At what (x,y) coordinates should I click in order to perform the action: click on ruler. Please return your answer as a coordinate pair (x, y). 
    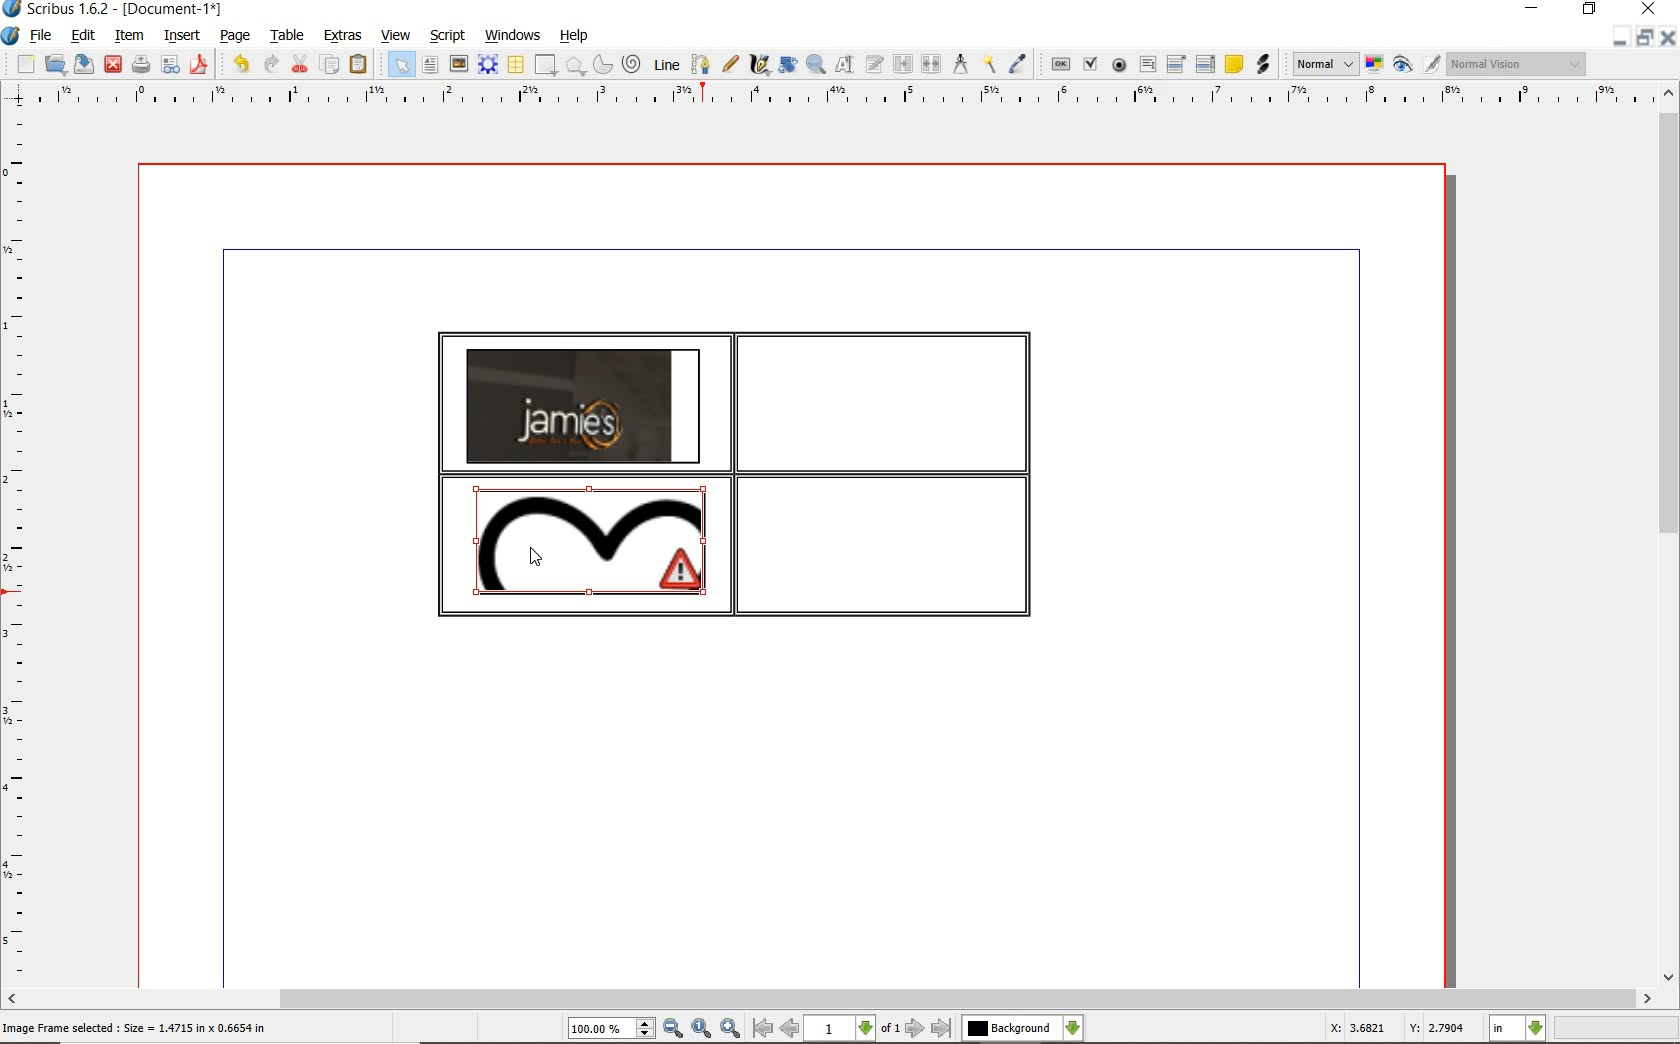
    Looking at the image, I should click on (849, 96).